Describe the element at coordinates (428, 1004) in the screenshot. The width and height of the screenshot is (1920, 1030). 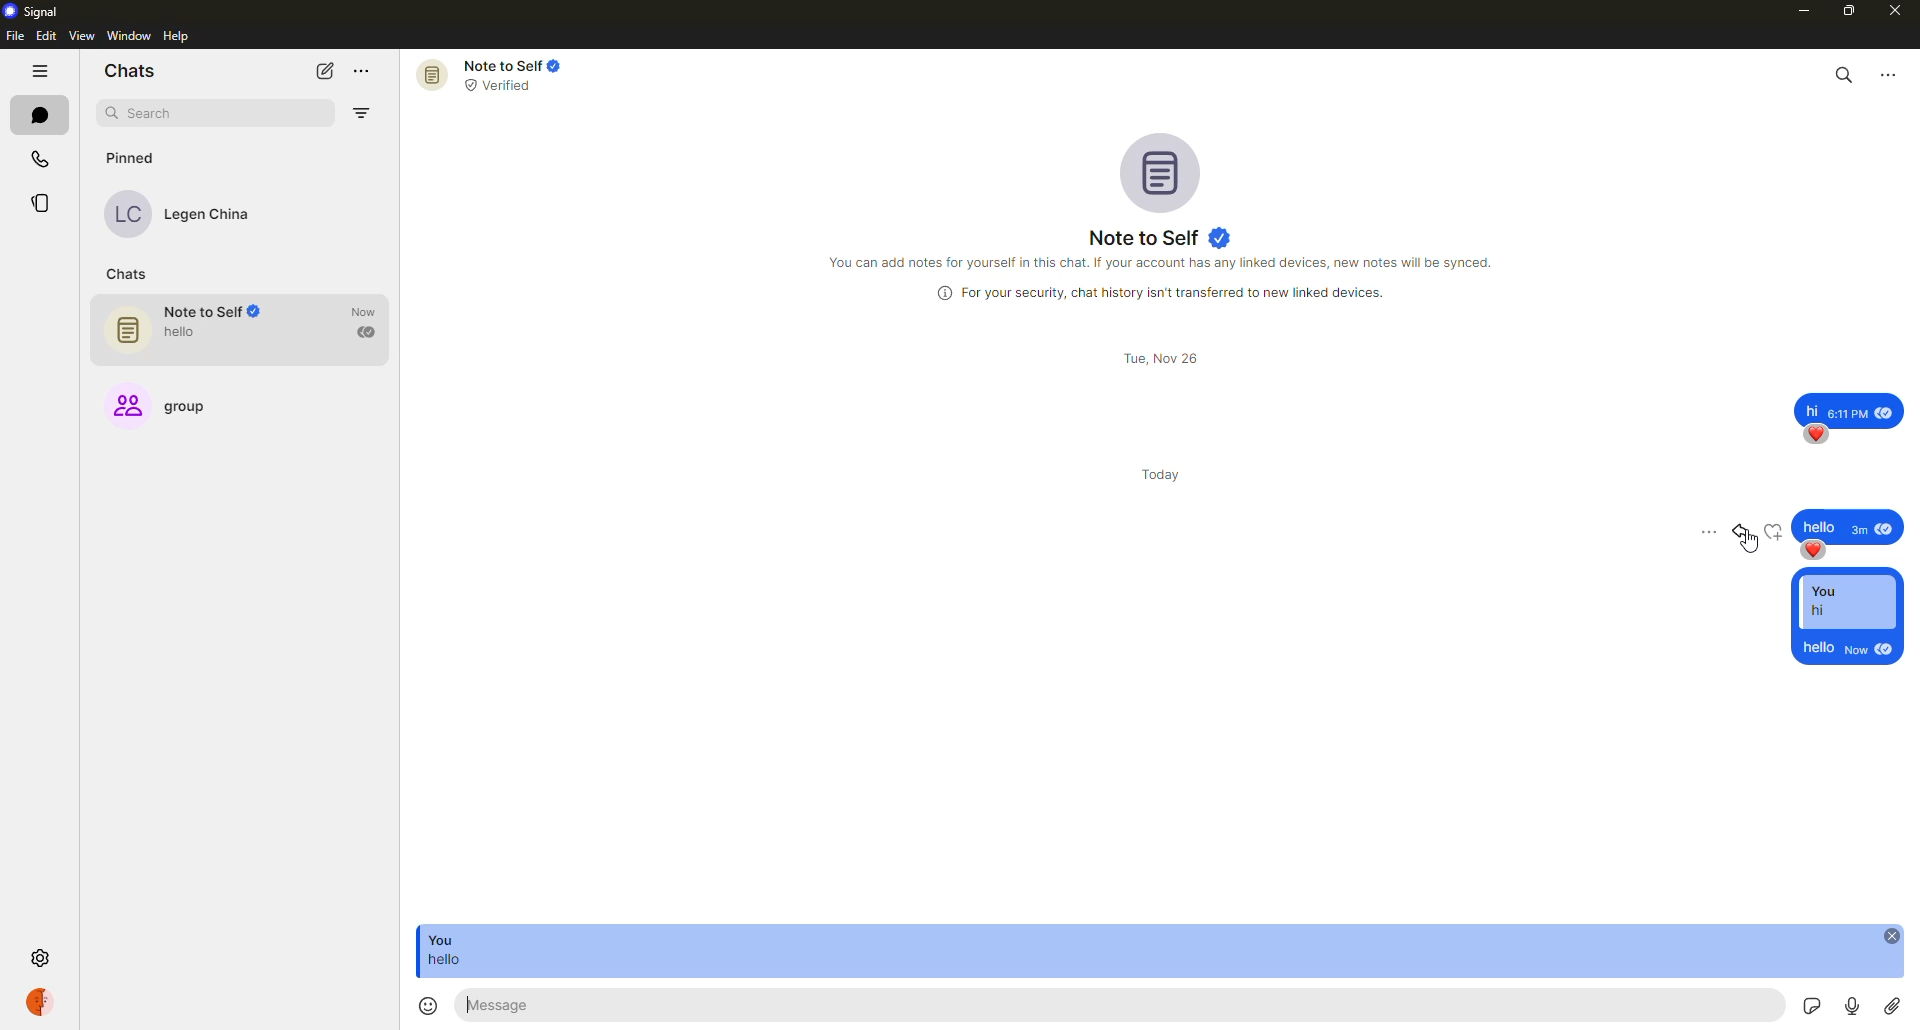
I see `emoji` at that location.